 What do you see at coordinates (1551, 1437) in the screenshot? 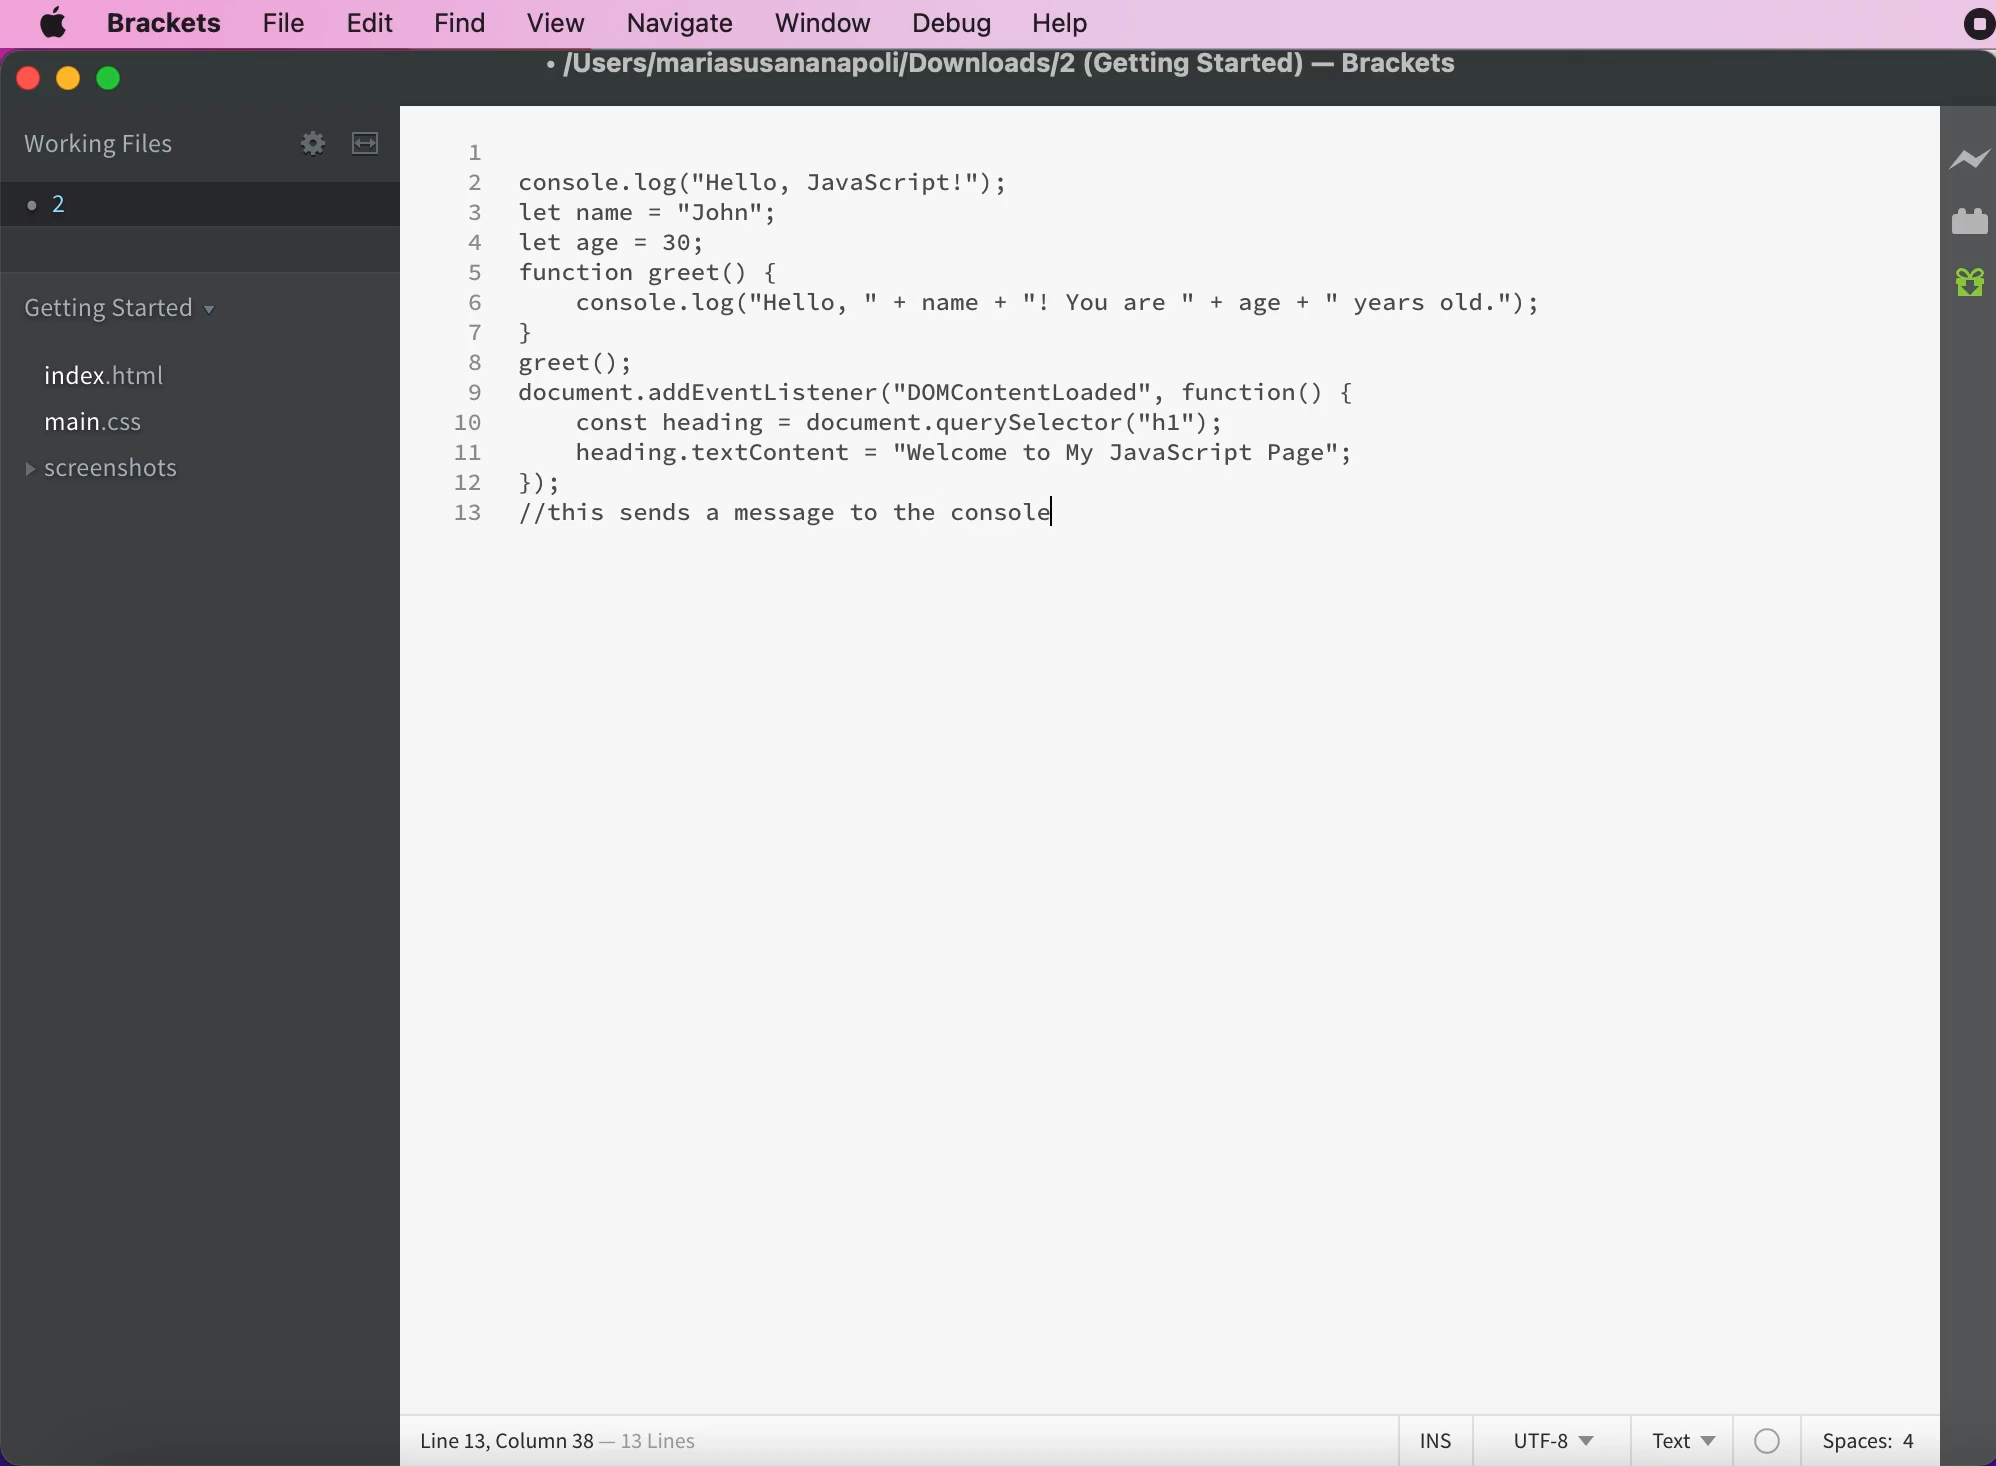
I see `utf-8` at bounding box center [1551, 1437].